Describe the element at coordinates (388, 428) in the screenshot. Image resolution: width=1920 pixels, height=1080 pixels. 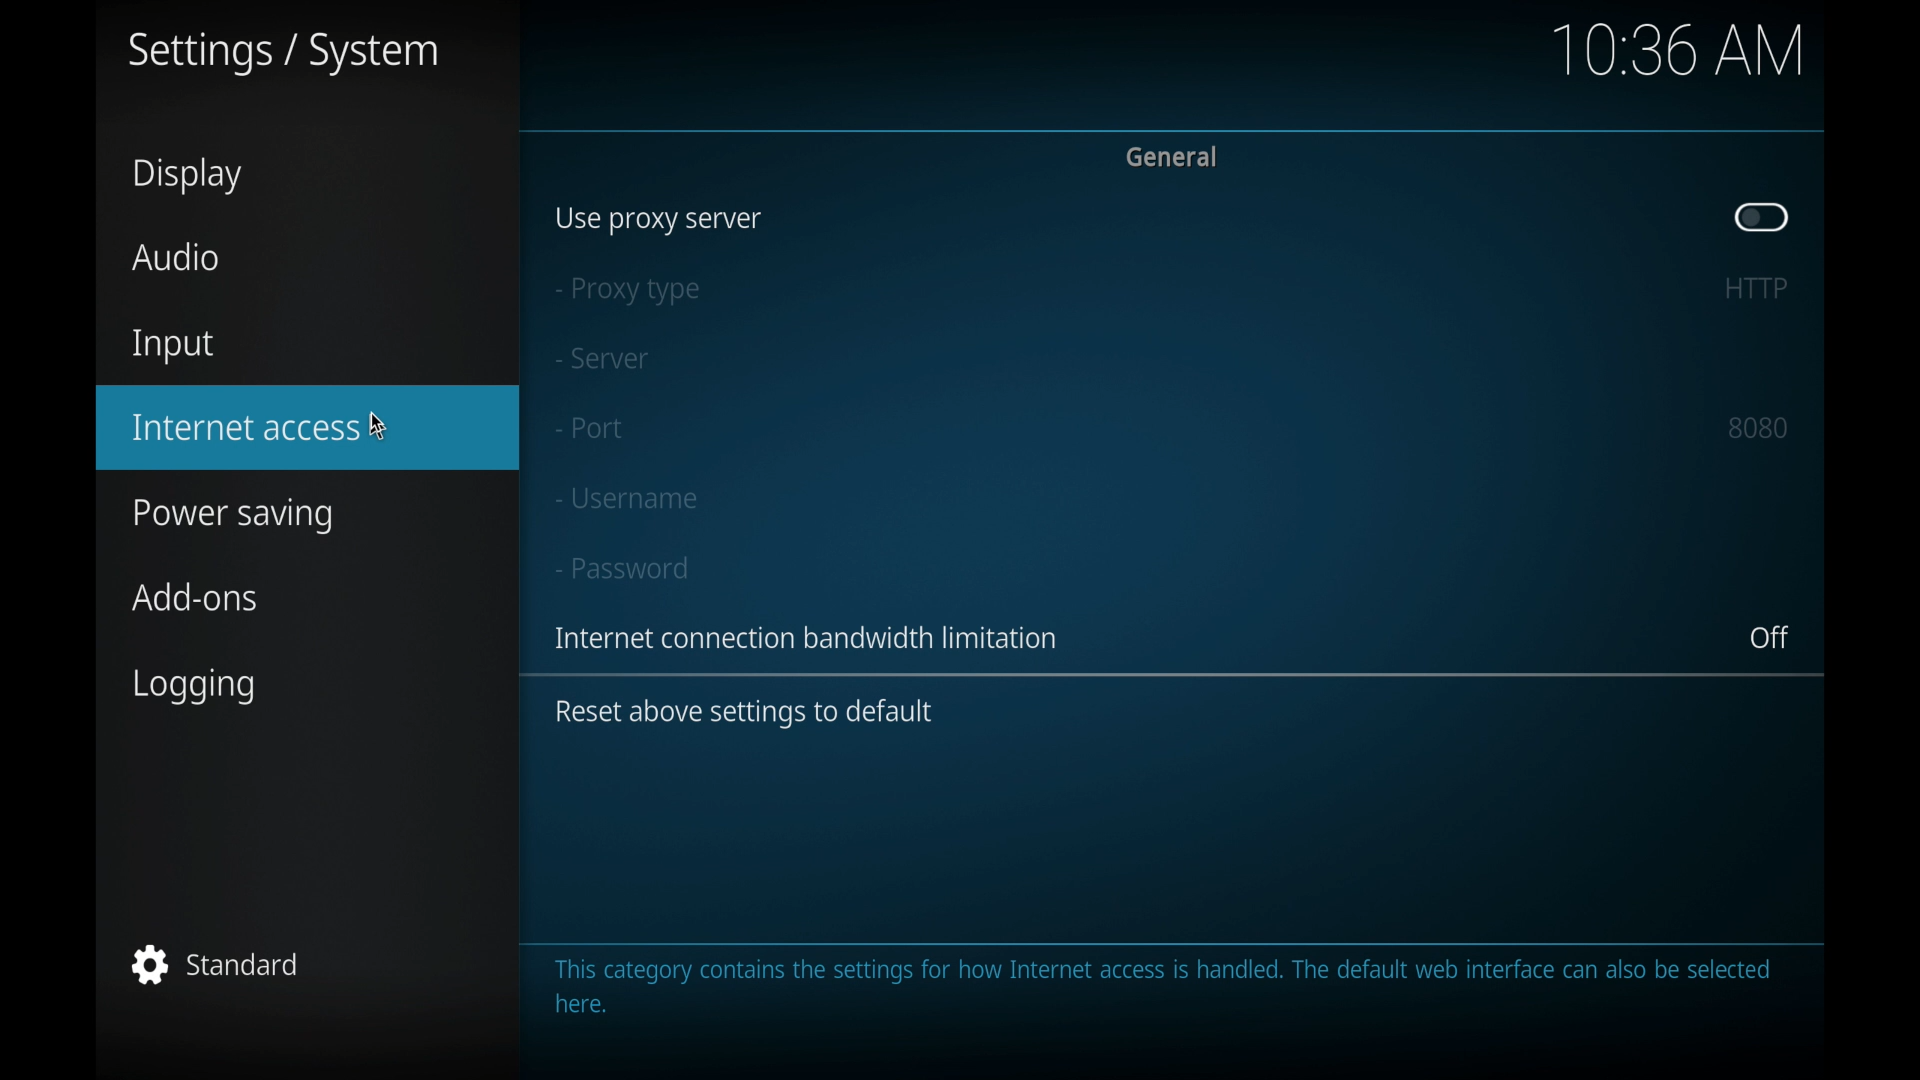
I see `cursor` at that location.